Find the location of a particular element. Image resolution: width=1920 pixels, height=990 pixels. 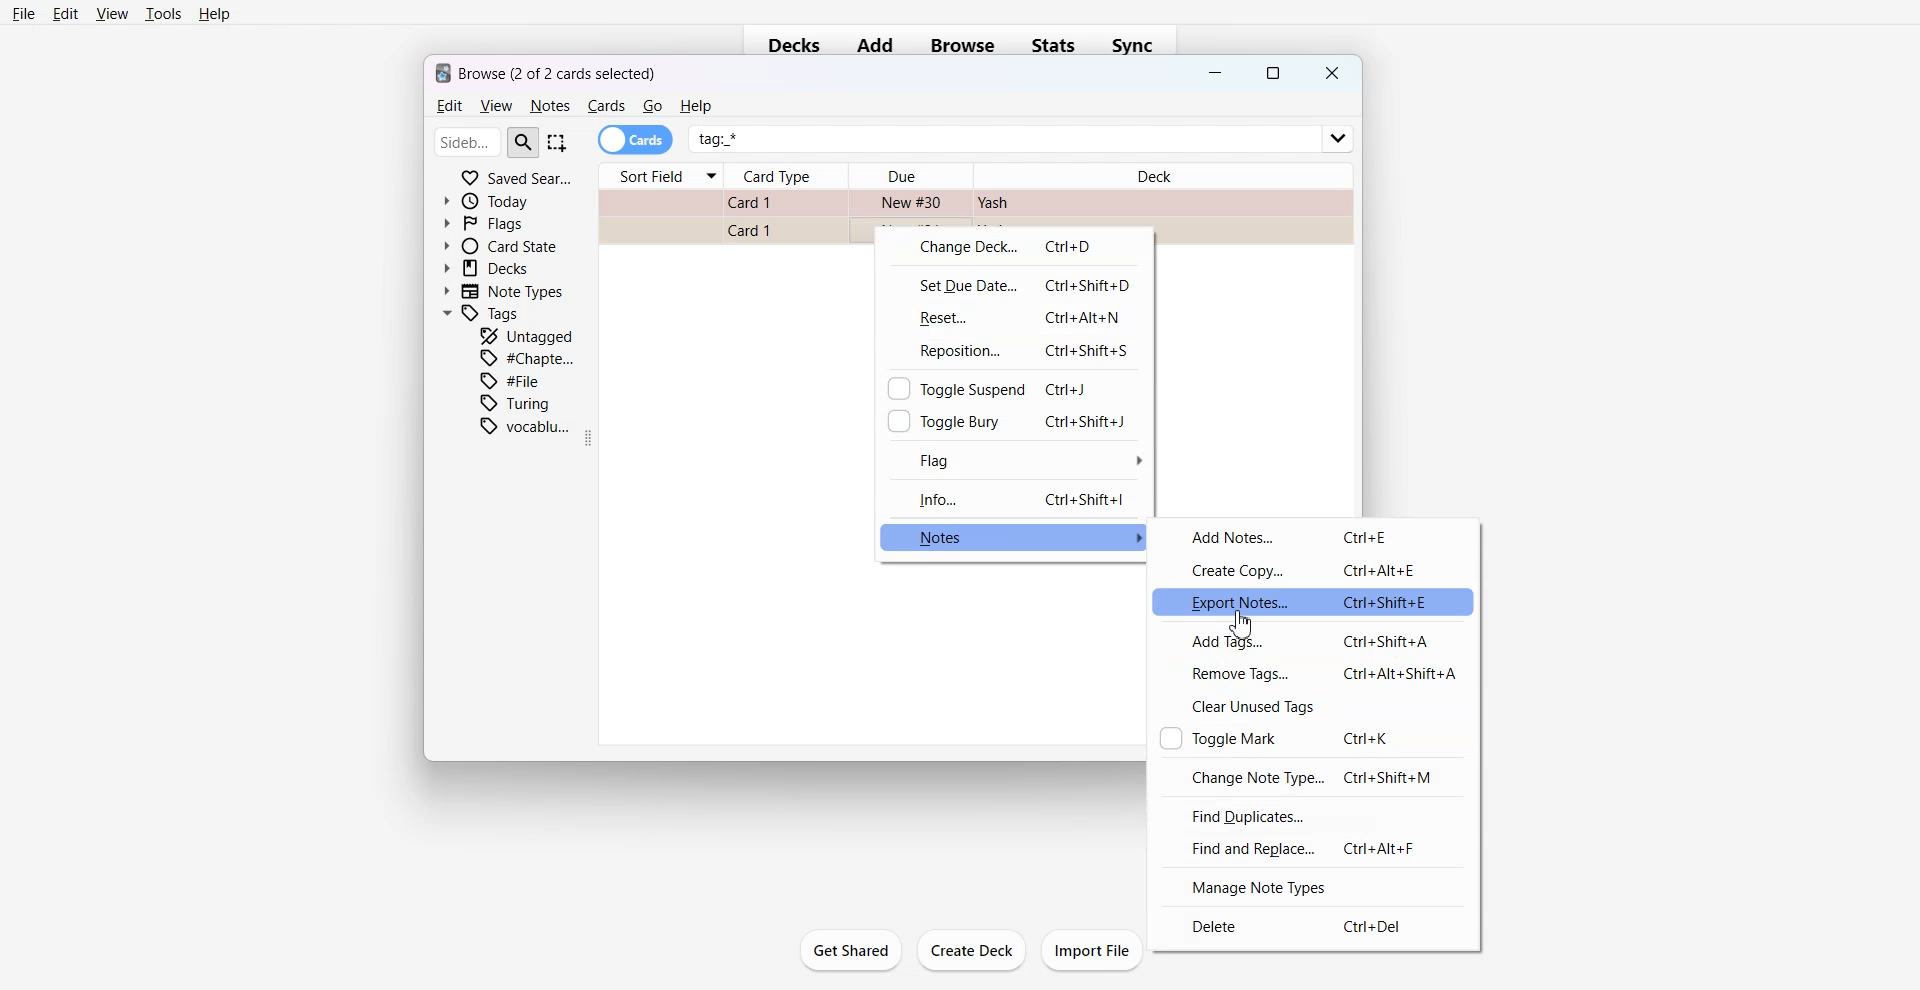

tag * is located at coordinates (1023, 131).